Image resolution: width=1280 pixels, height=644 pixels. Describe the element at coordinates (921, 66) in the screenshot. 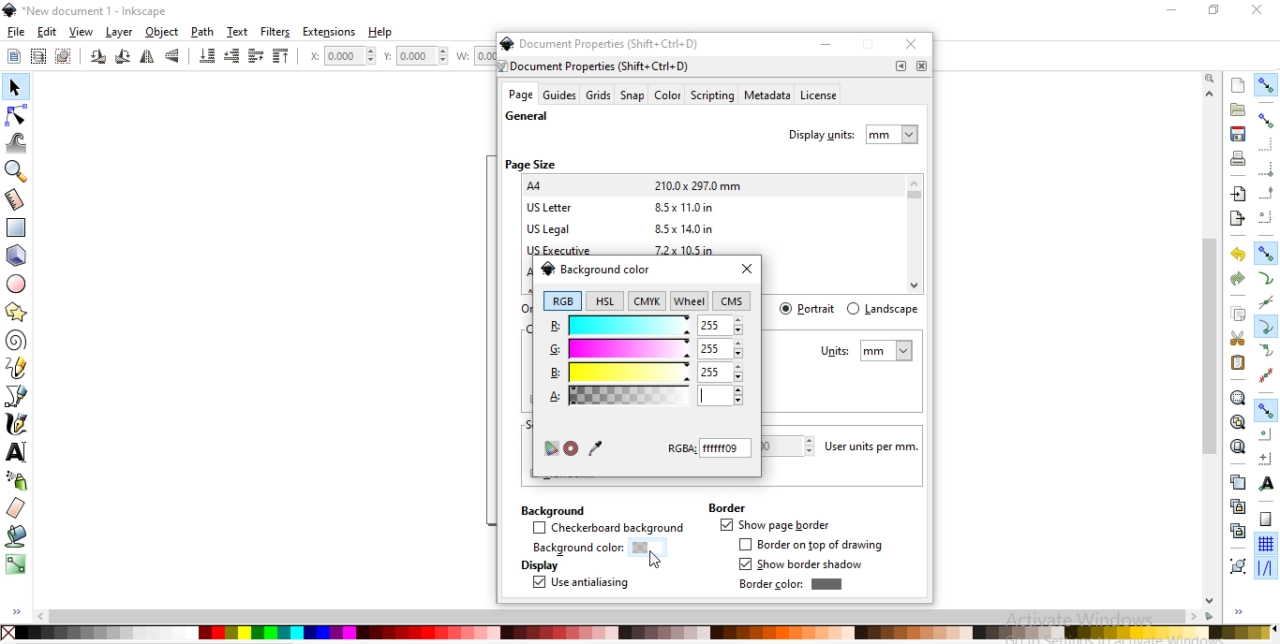

I see `close` at that location.